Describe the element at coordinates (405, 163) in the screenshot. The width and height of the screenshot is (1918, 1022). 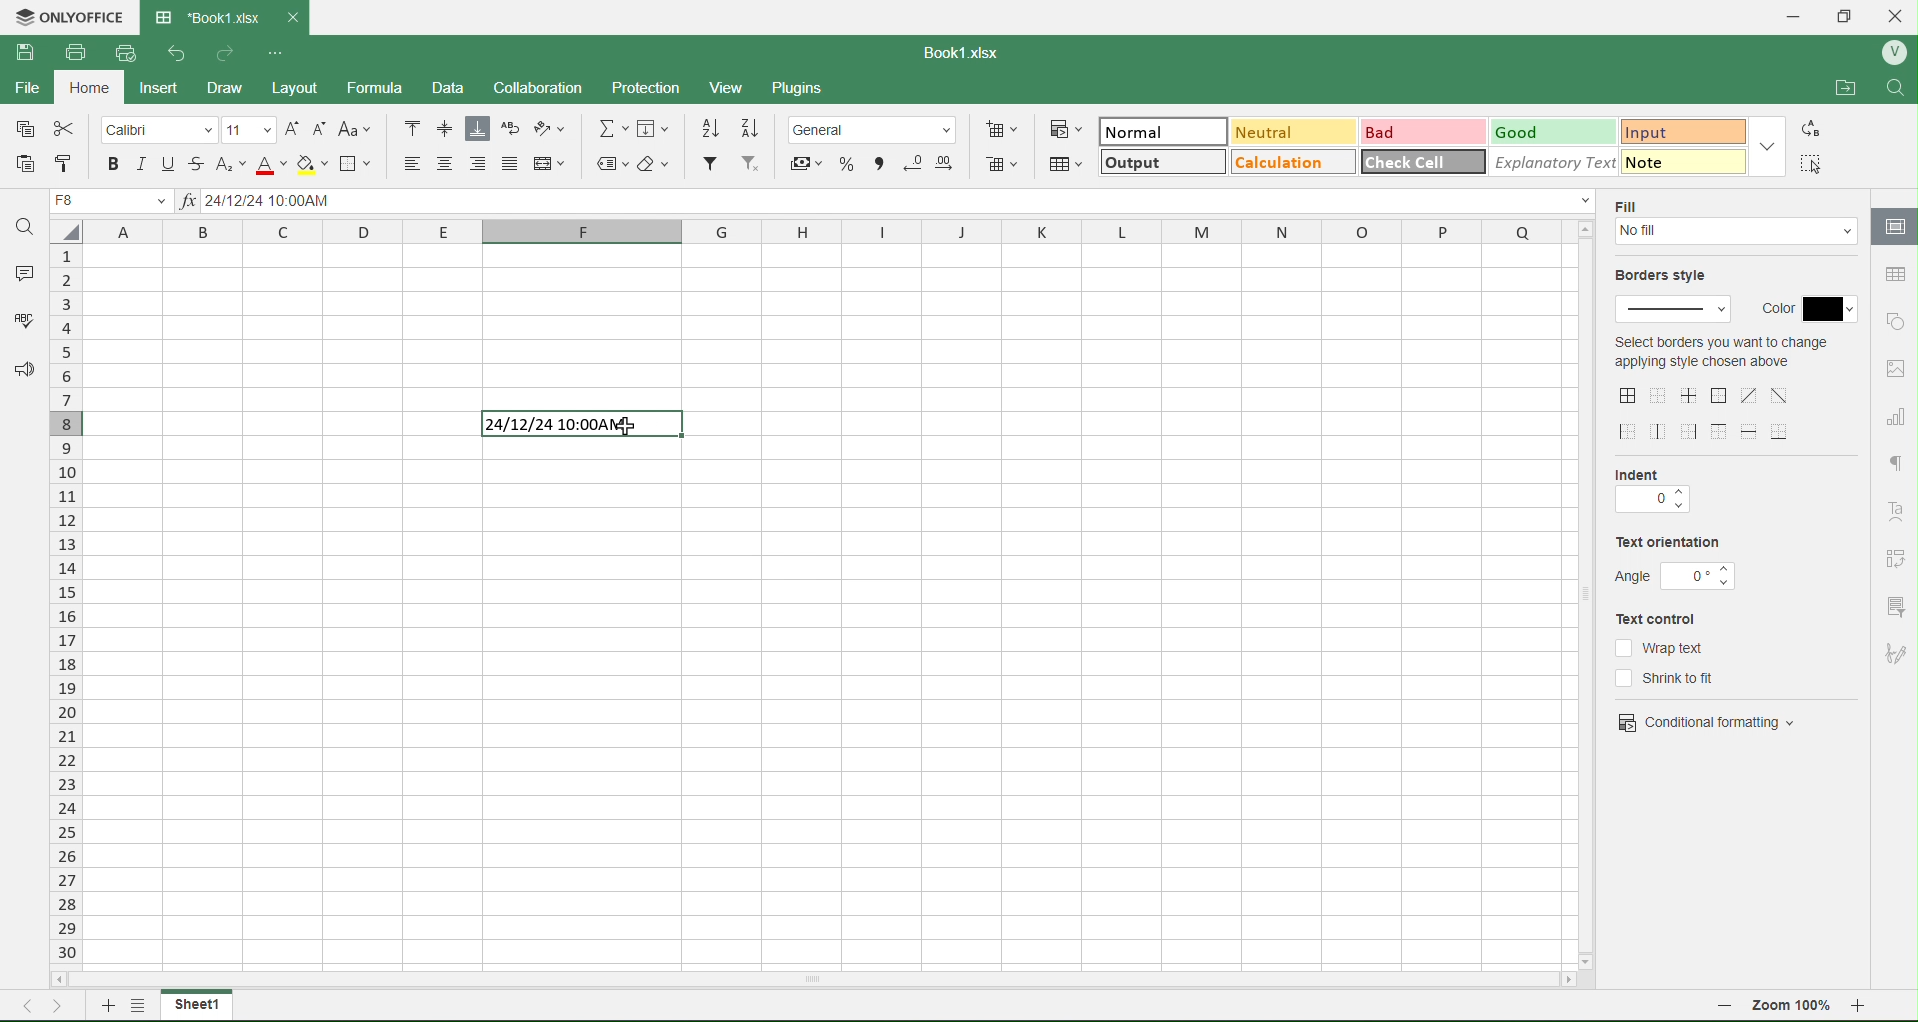
I see `Align Left` at that location.